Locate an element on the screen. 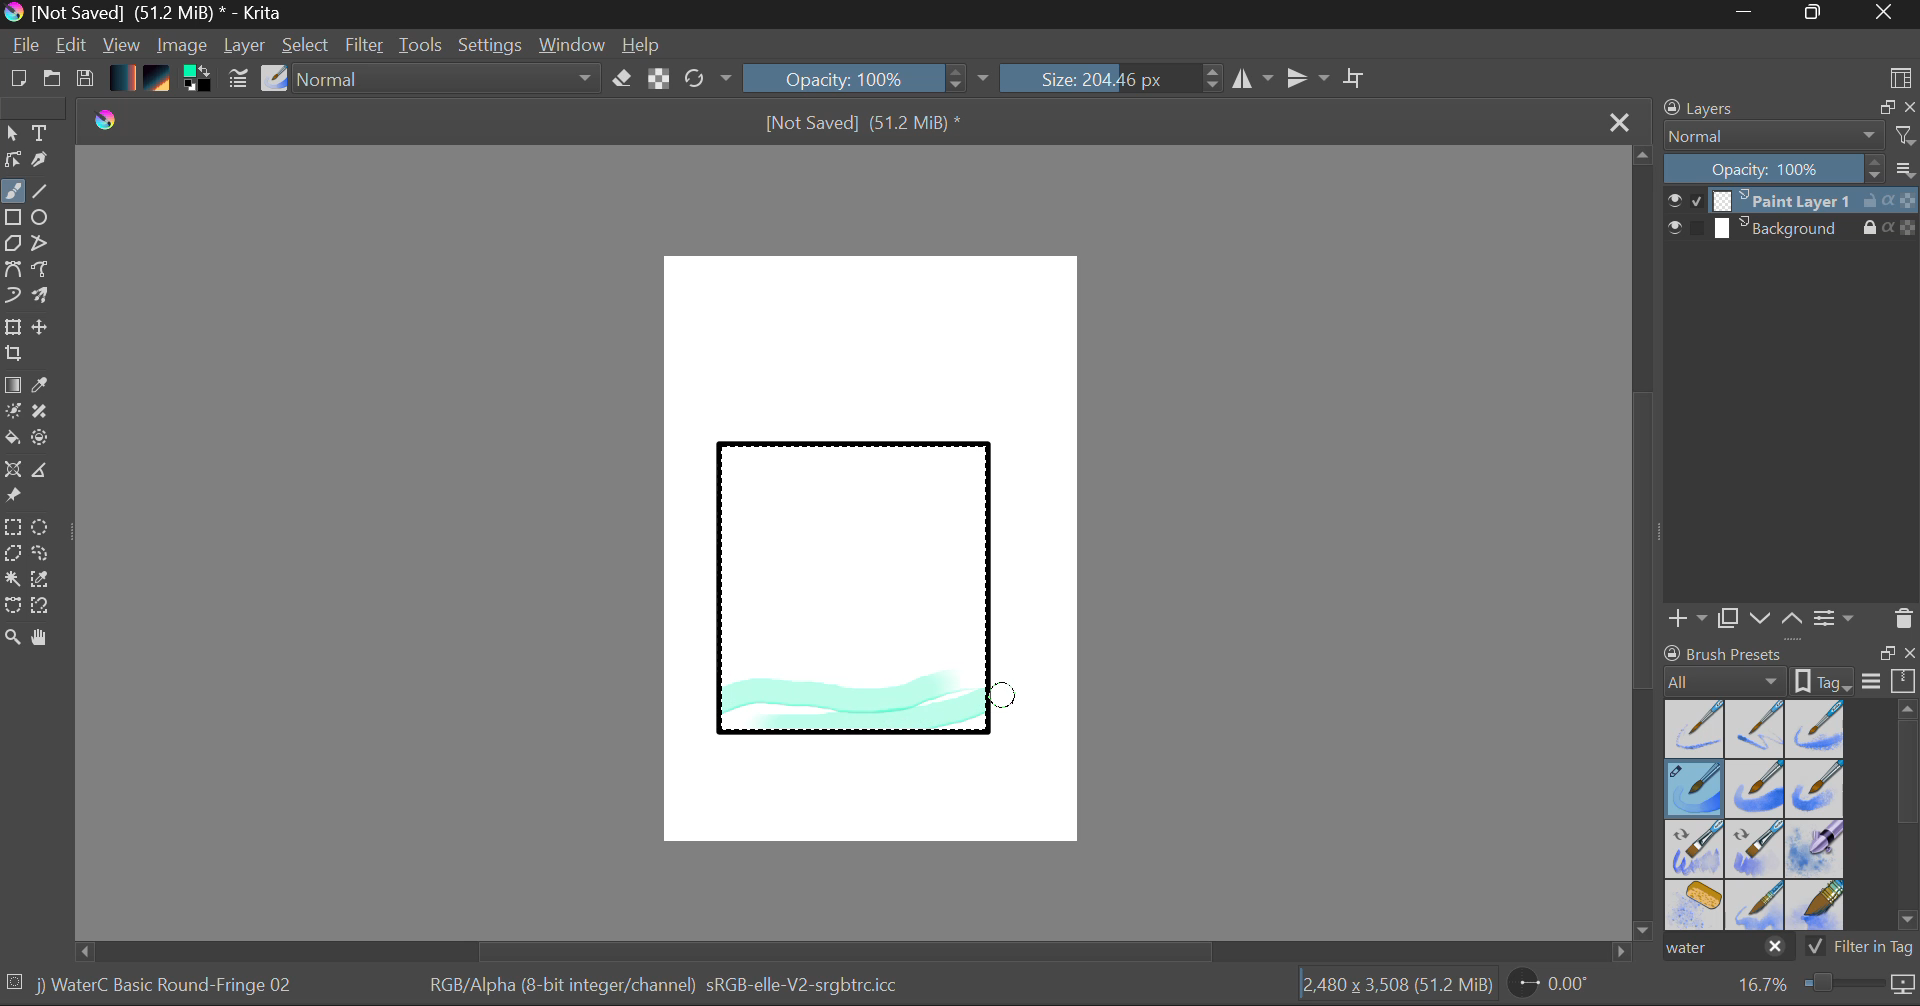 Image resolution: width=1920 pixels, height=1006 pixels. Freehand Path Tool is located at coordinates (39, 271).